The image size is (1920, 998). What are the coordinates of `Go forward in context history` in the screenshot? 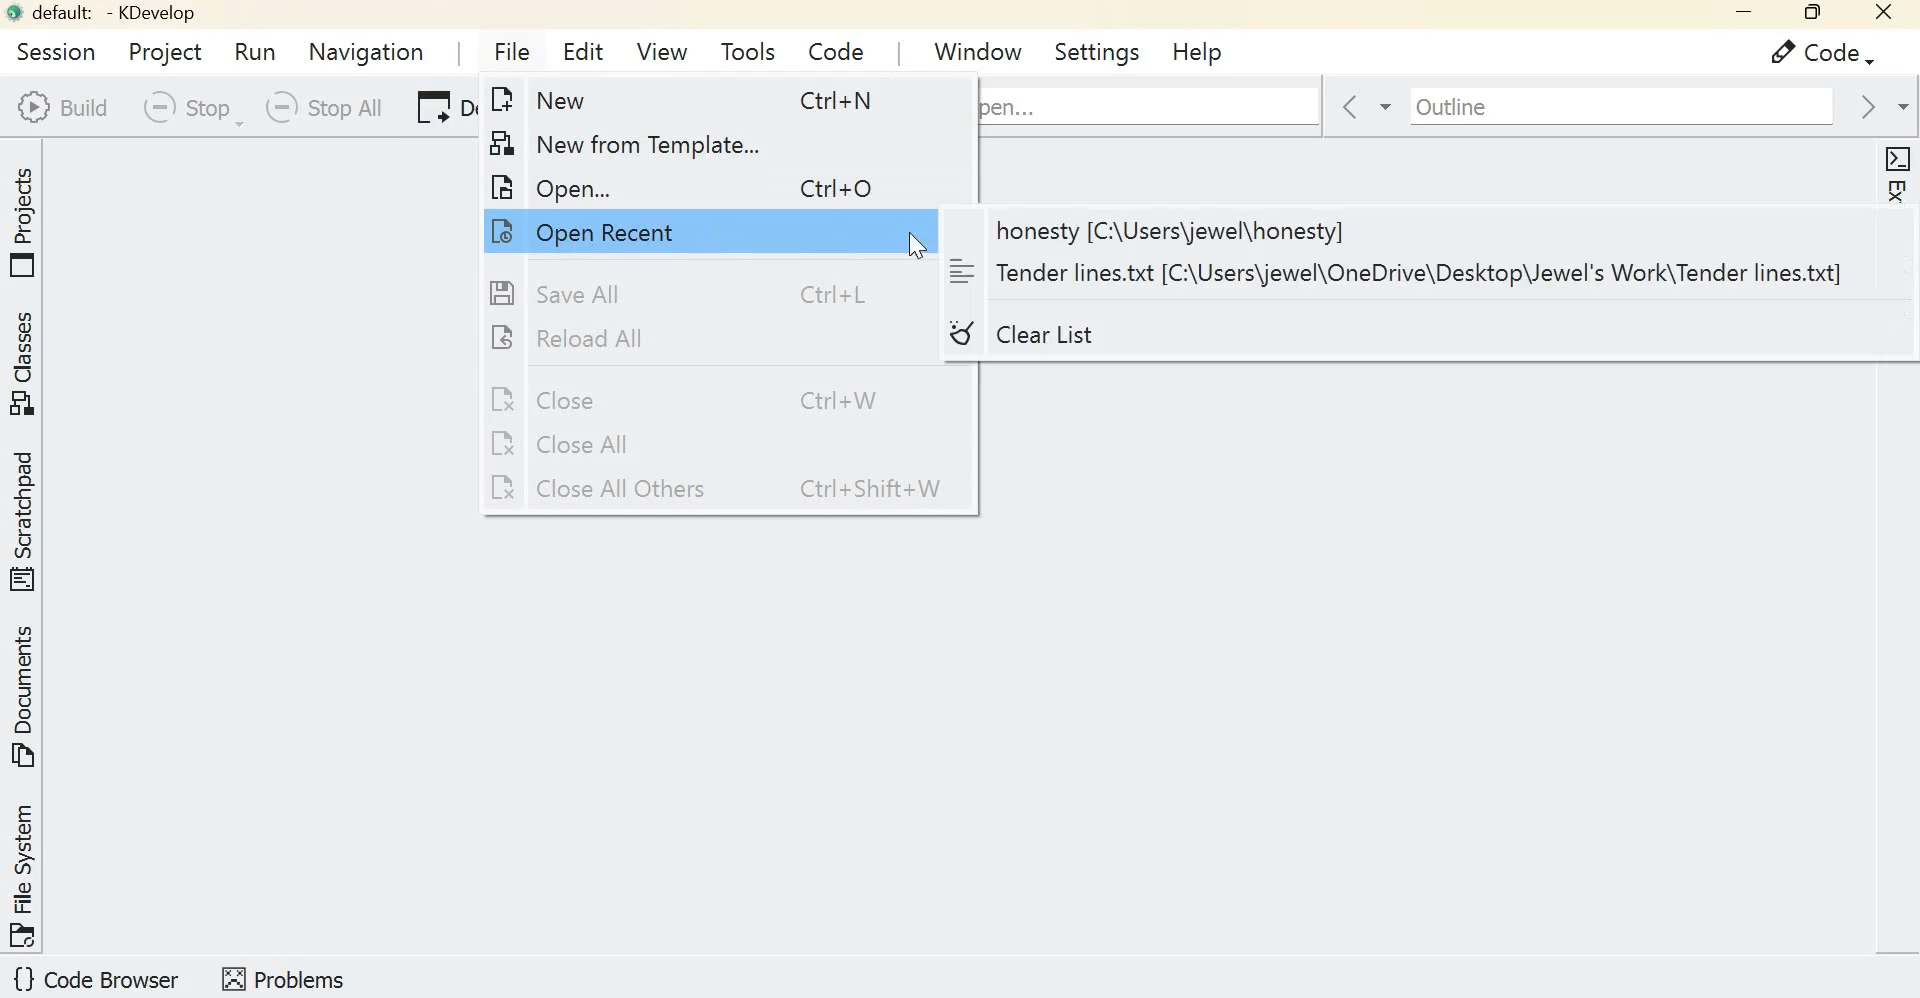 It's located at (1879, 106).